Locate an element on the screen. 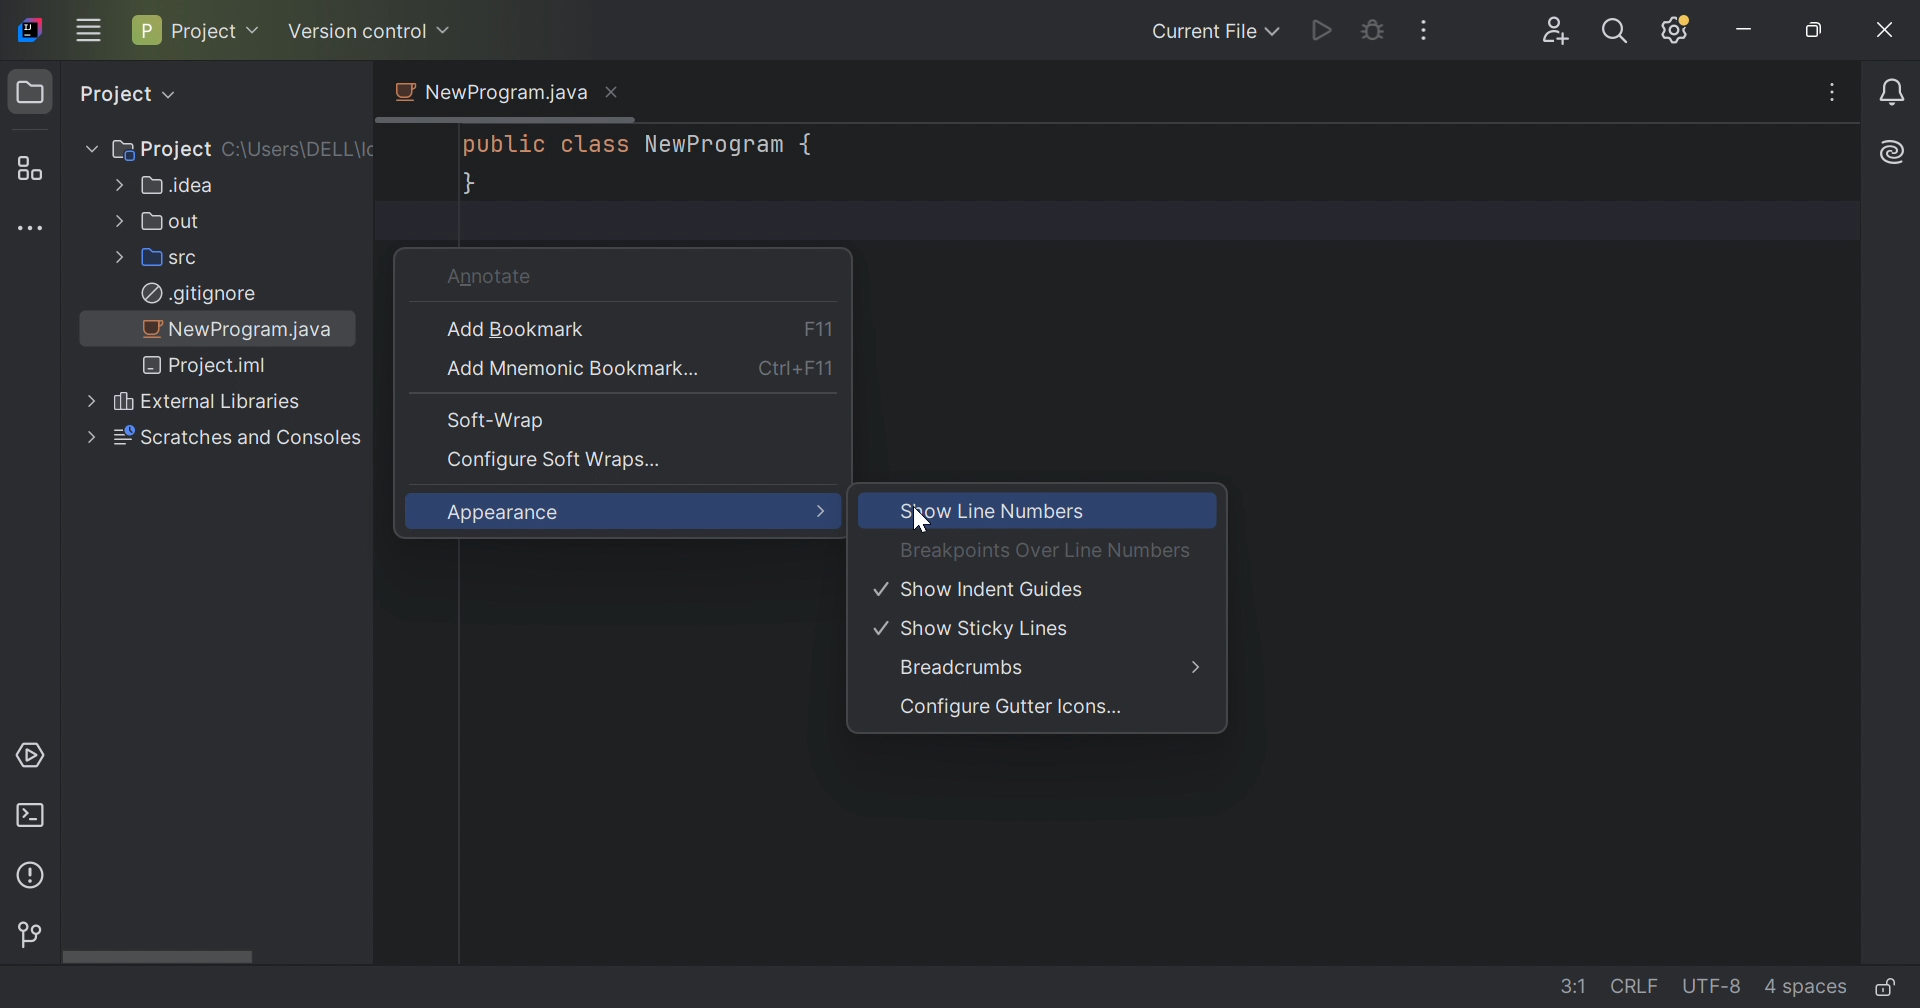 Image resolution: width=1920 pixels, height=1008 pixels. Drop Down is located at coordinates (87, 438).